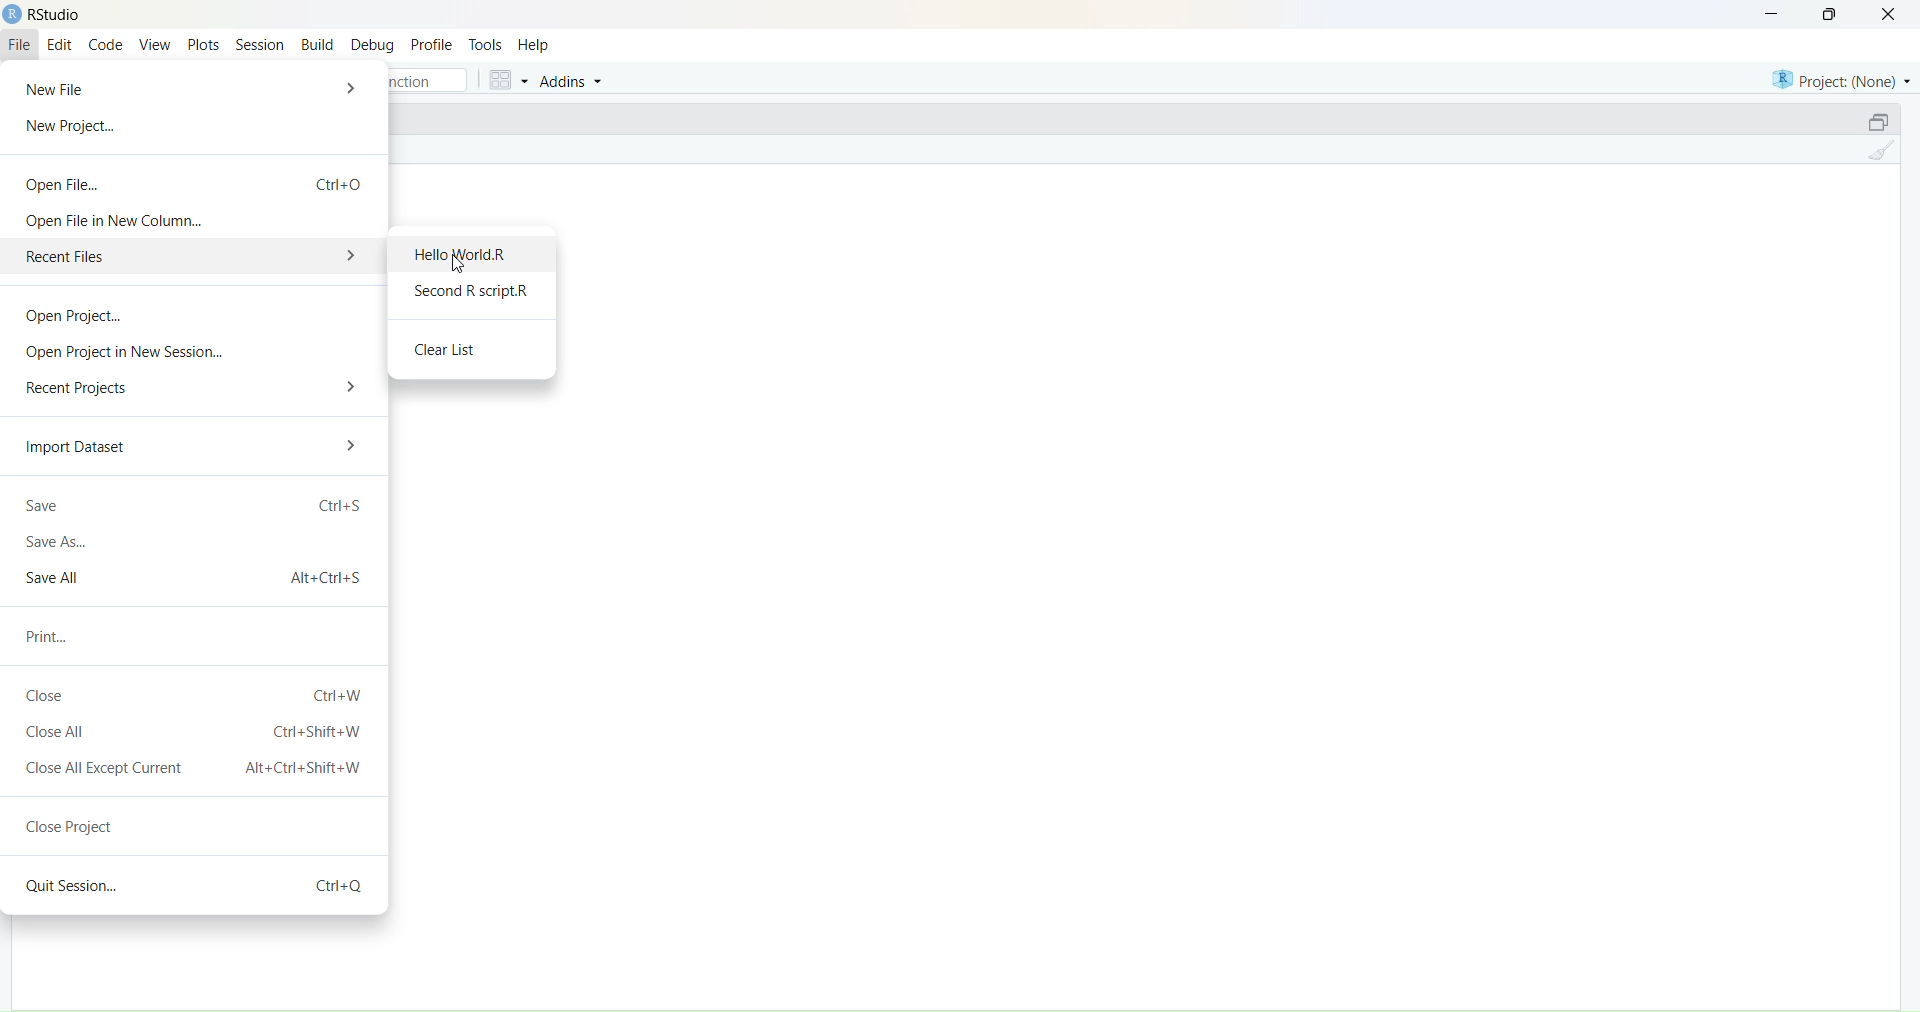 Image resolution: width=1920 pixels, height=1012 pixels. I want to click on Close All Except Current Alt+Ctrl+Shift+W, so click(192, 768).